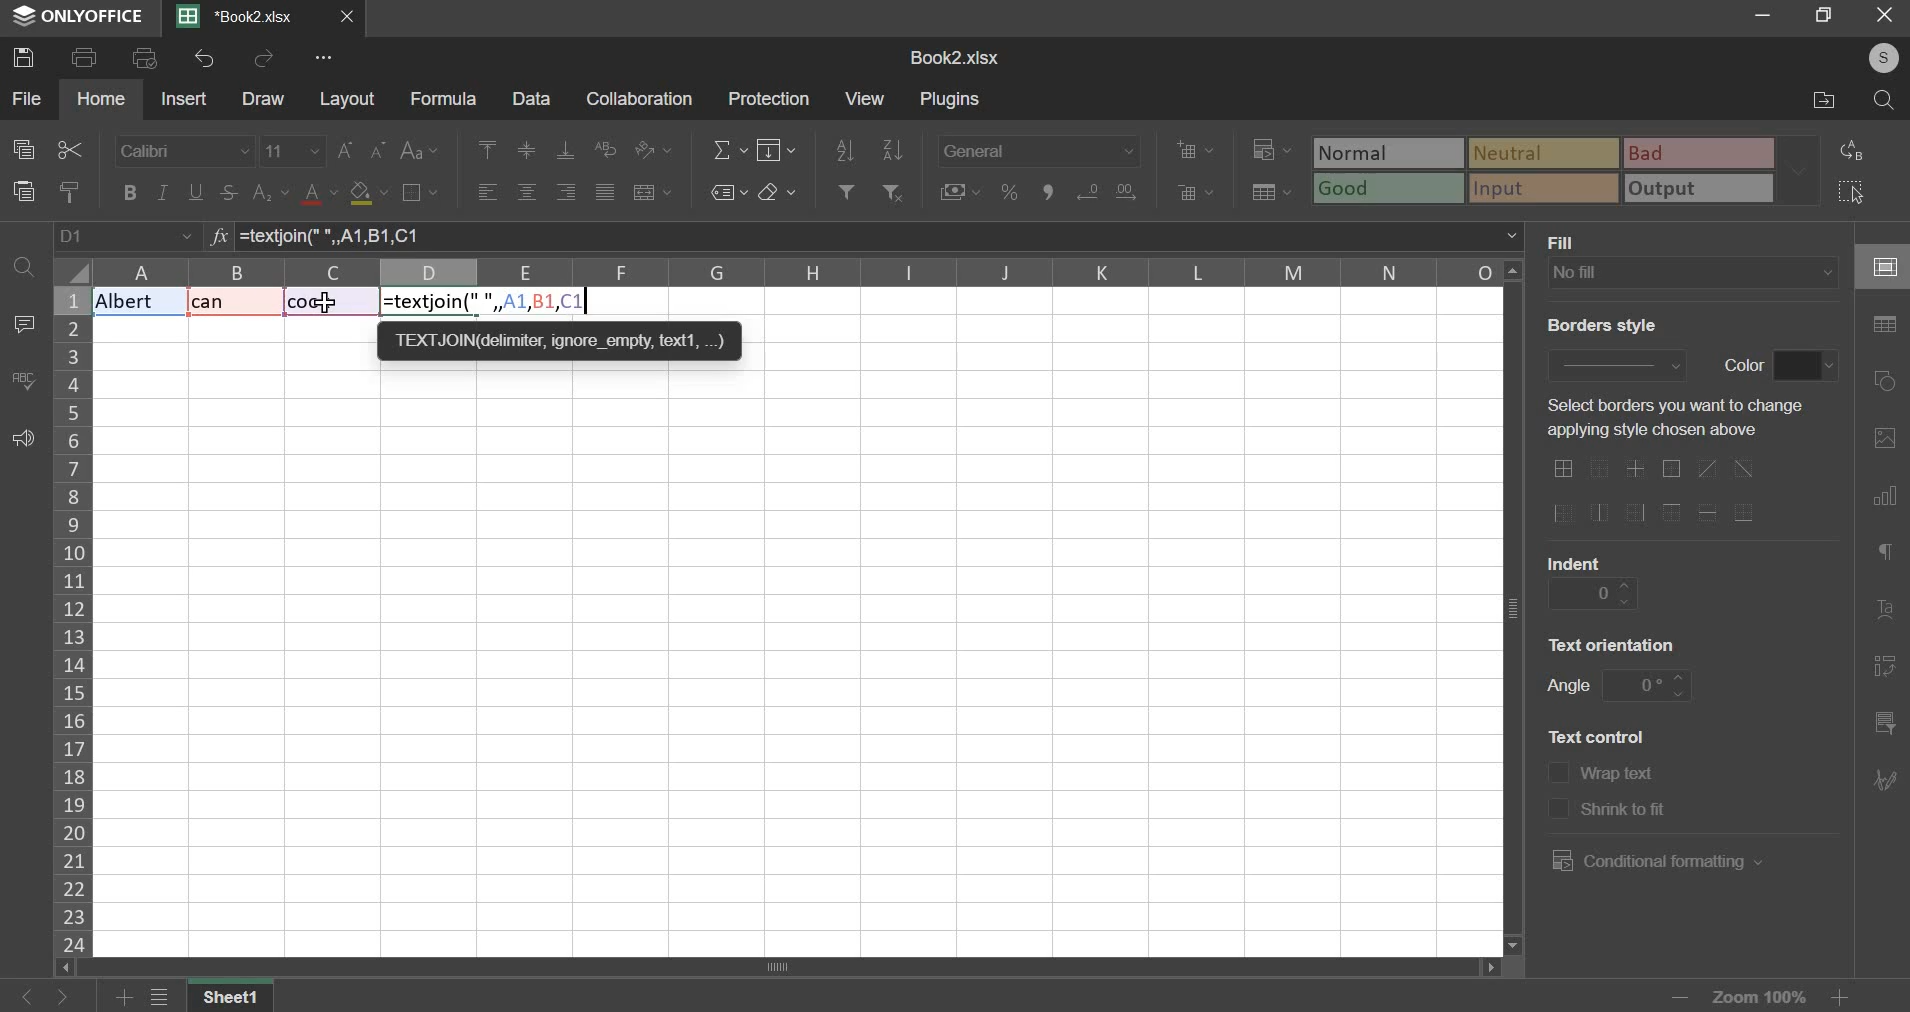  What do you see at coordinates (443, 100) in the screenshot?
I see `formula` at bounding box center [443, 100].